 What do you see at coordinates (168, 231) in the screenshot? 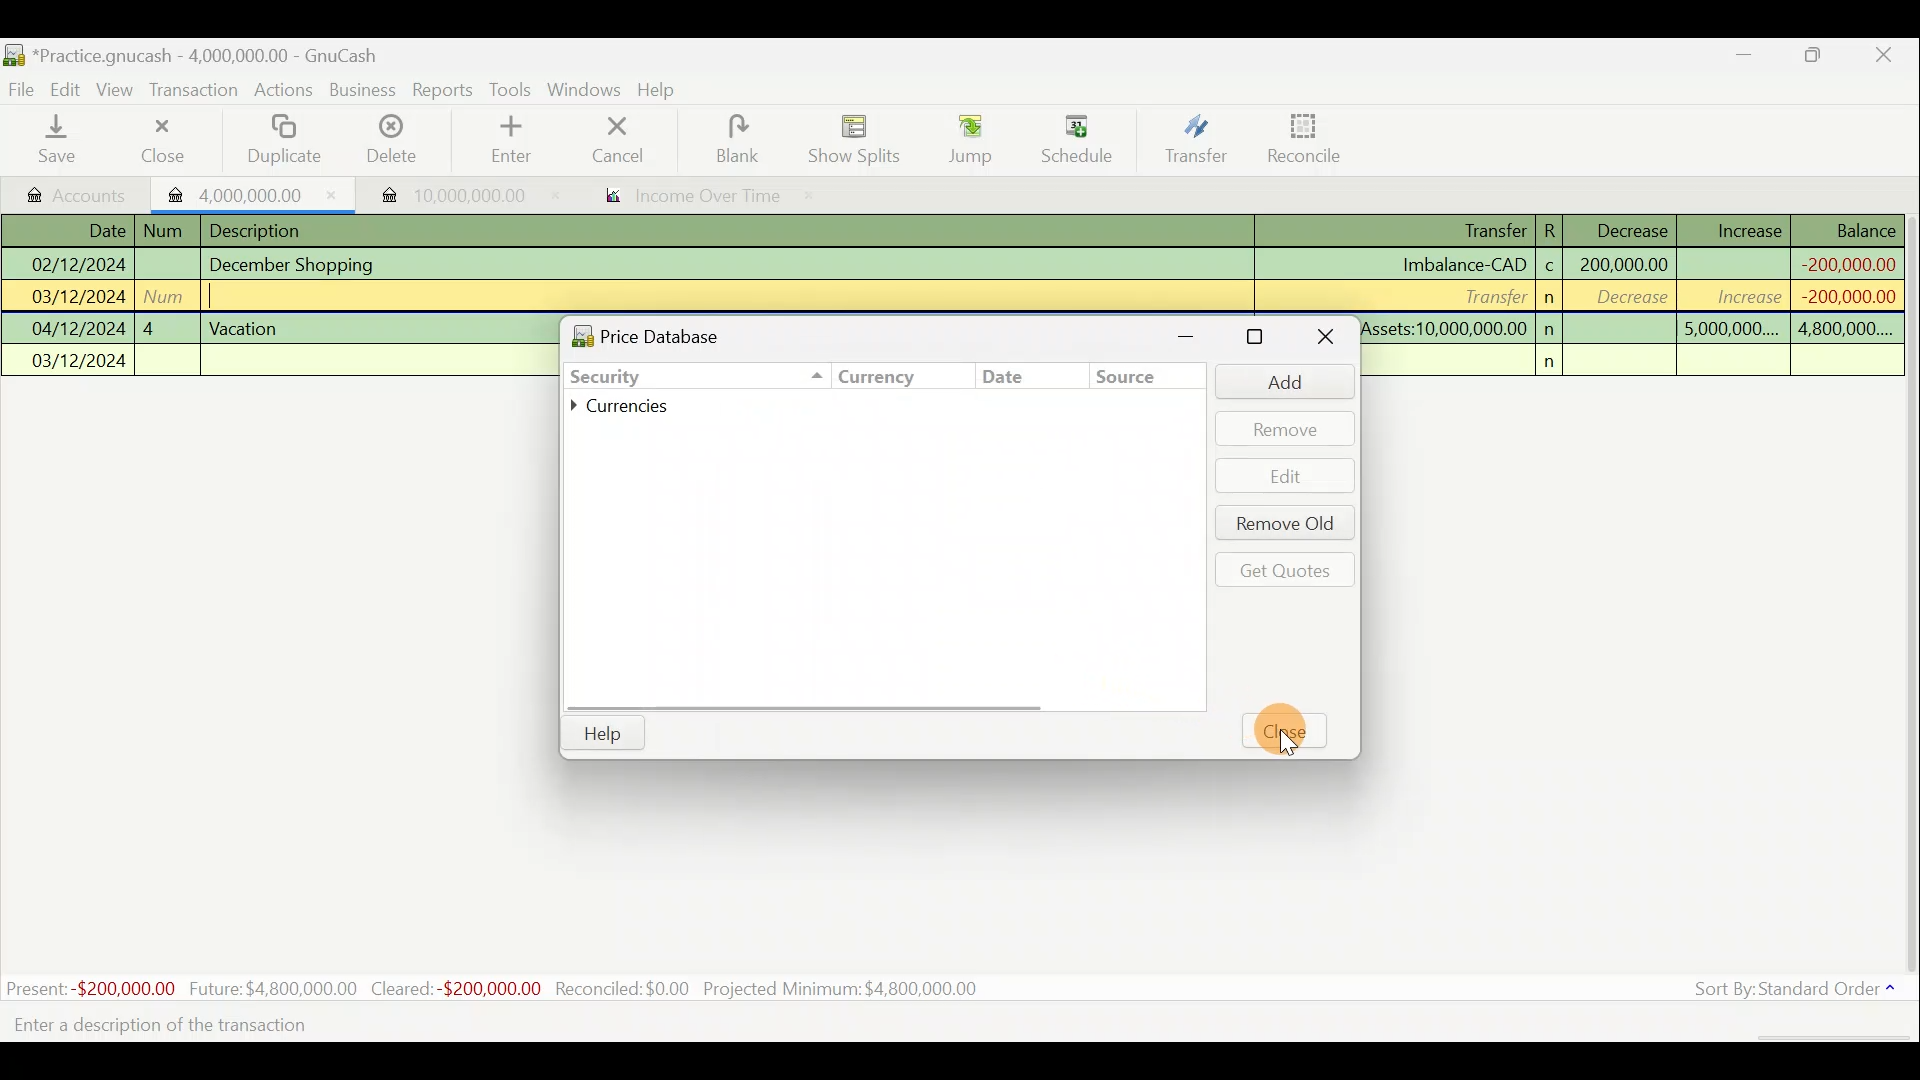
I see `num` at bounding box center [168, 231].